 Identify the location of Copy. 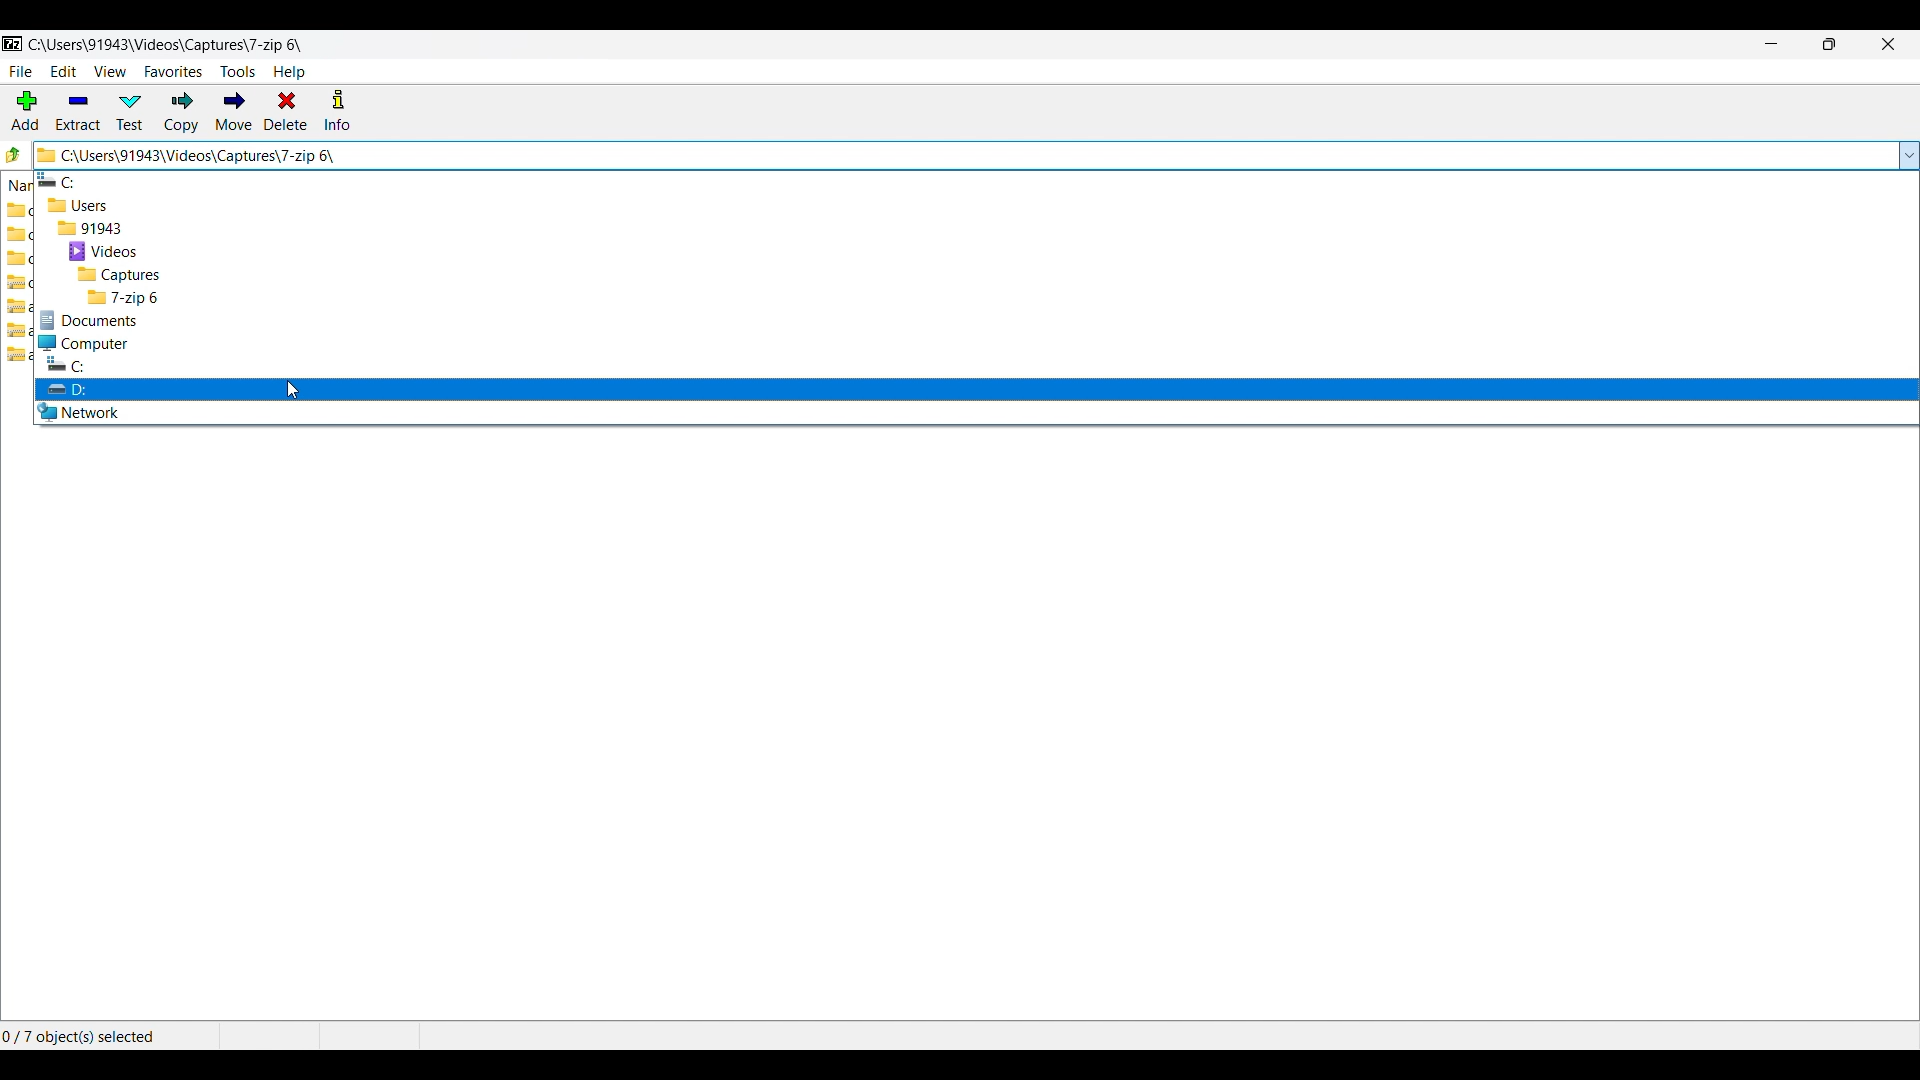
(182, 112).